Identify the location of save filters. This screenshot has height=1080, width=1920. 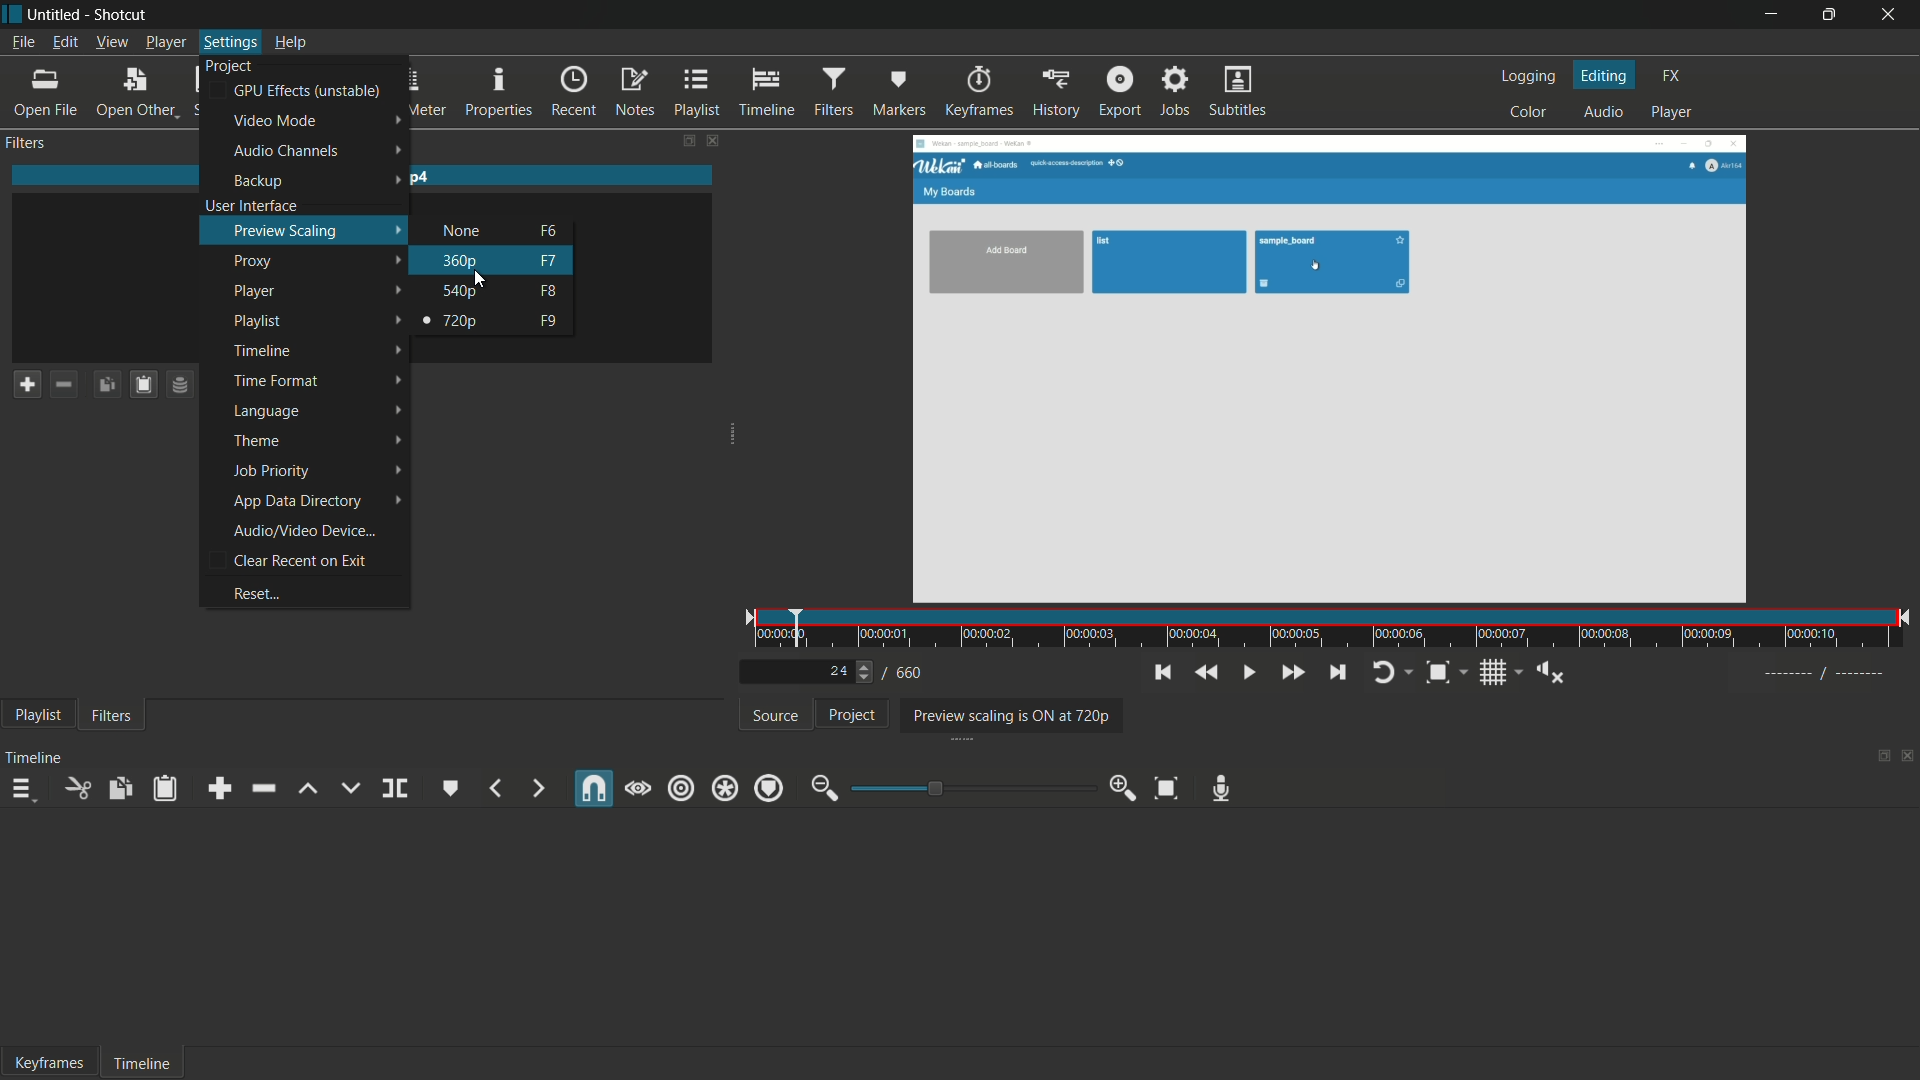
(139, 386).